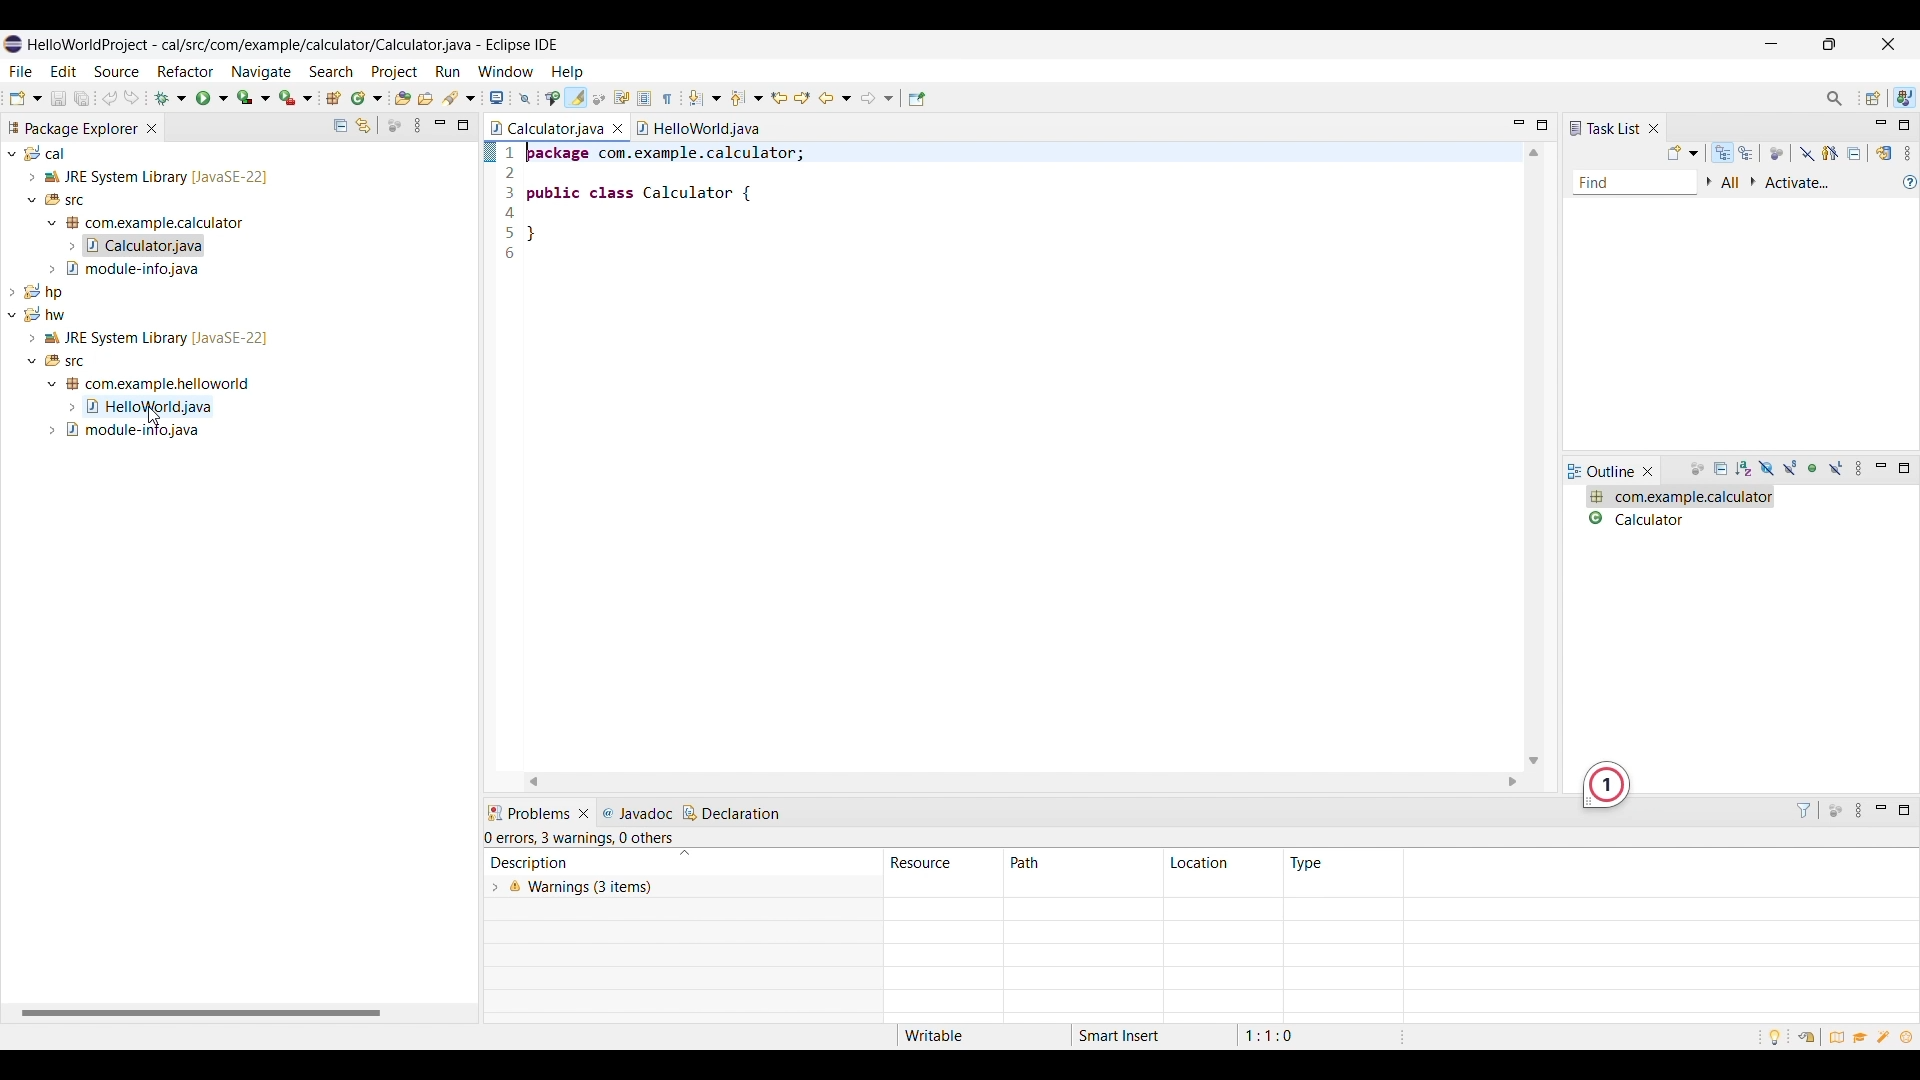  Describe the element at coordinates (1835, 811) in the screenshot. I see `Focus on active task` at that location.